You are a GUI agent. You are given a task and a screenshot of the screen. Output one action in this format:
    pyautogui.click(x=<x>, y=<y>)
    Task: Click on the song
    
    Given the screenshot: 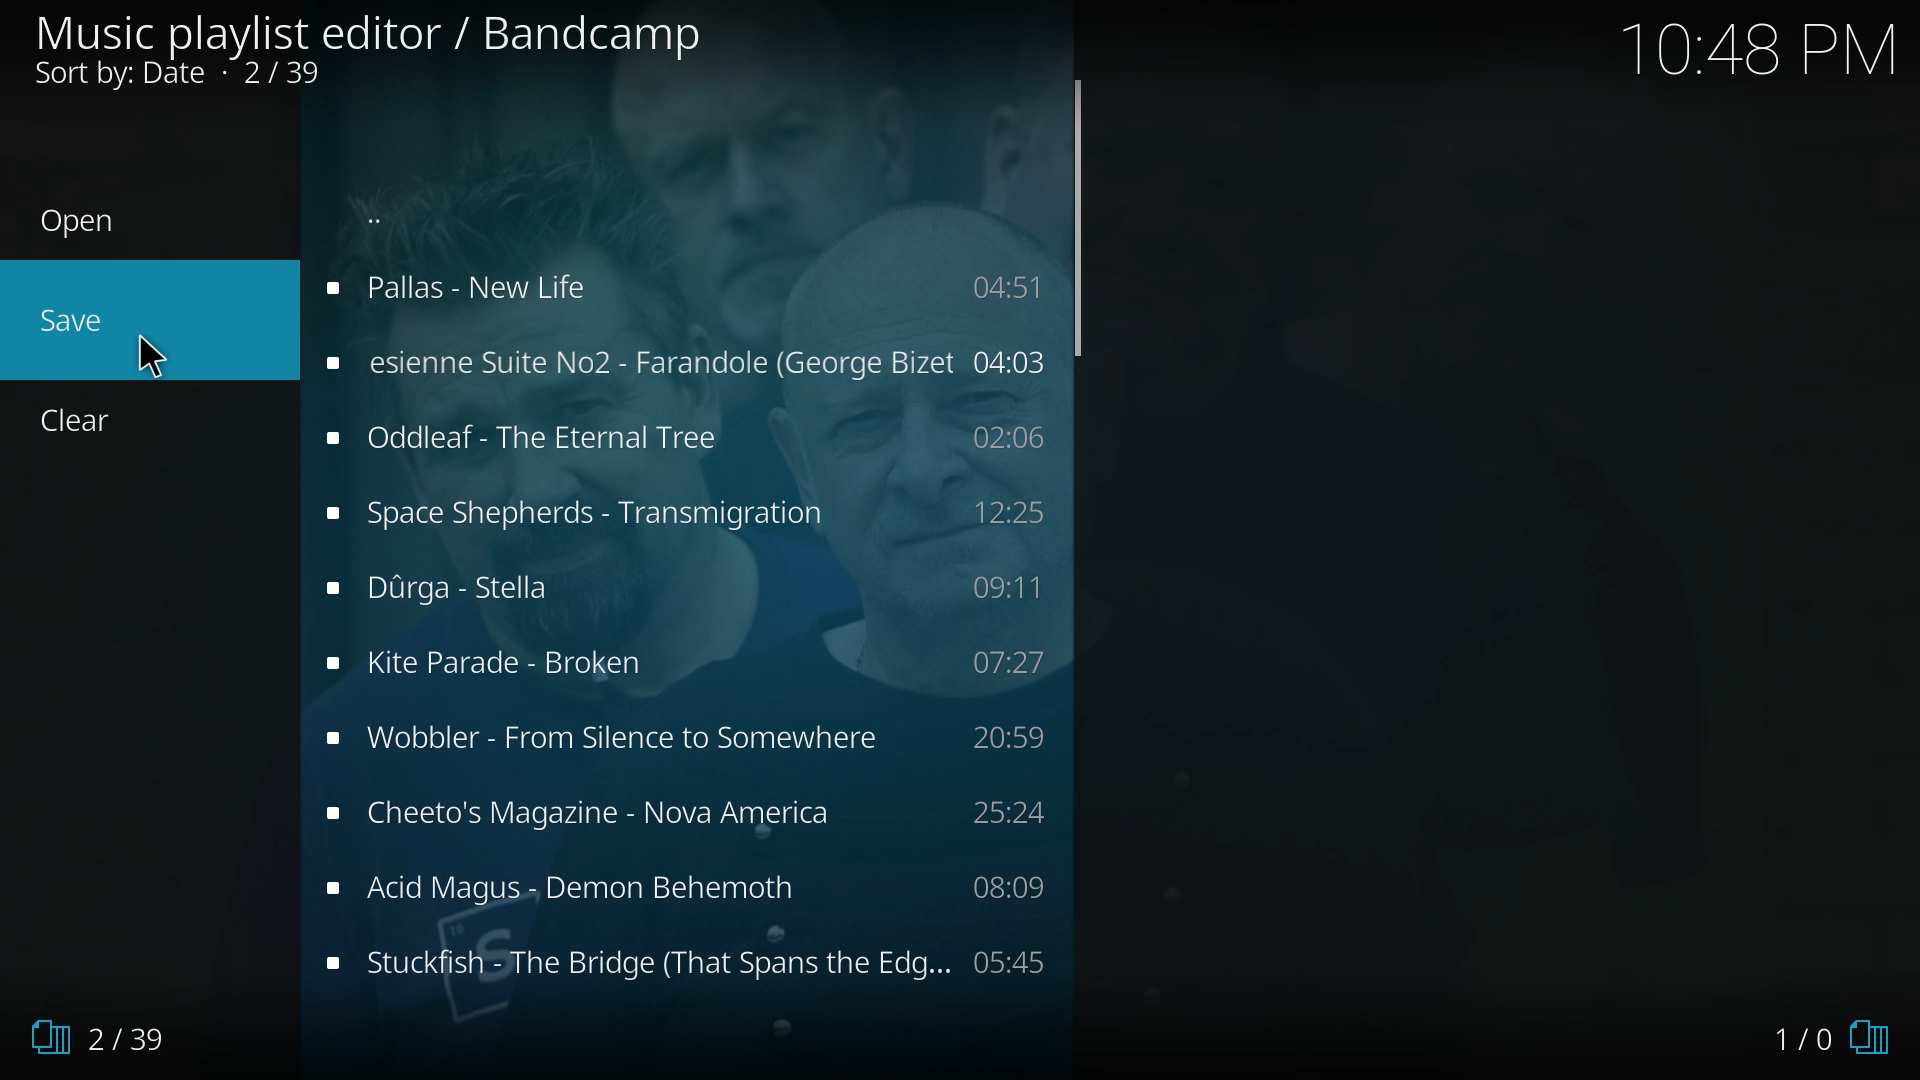 What is the action you would take?
    pyautogui.click(x=693, y=961)
    